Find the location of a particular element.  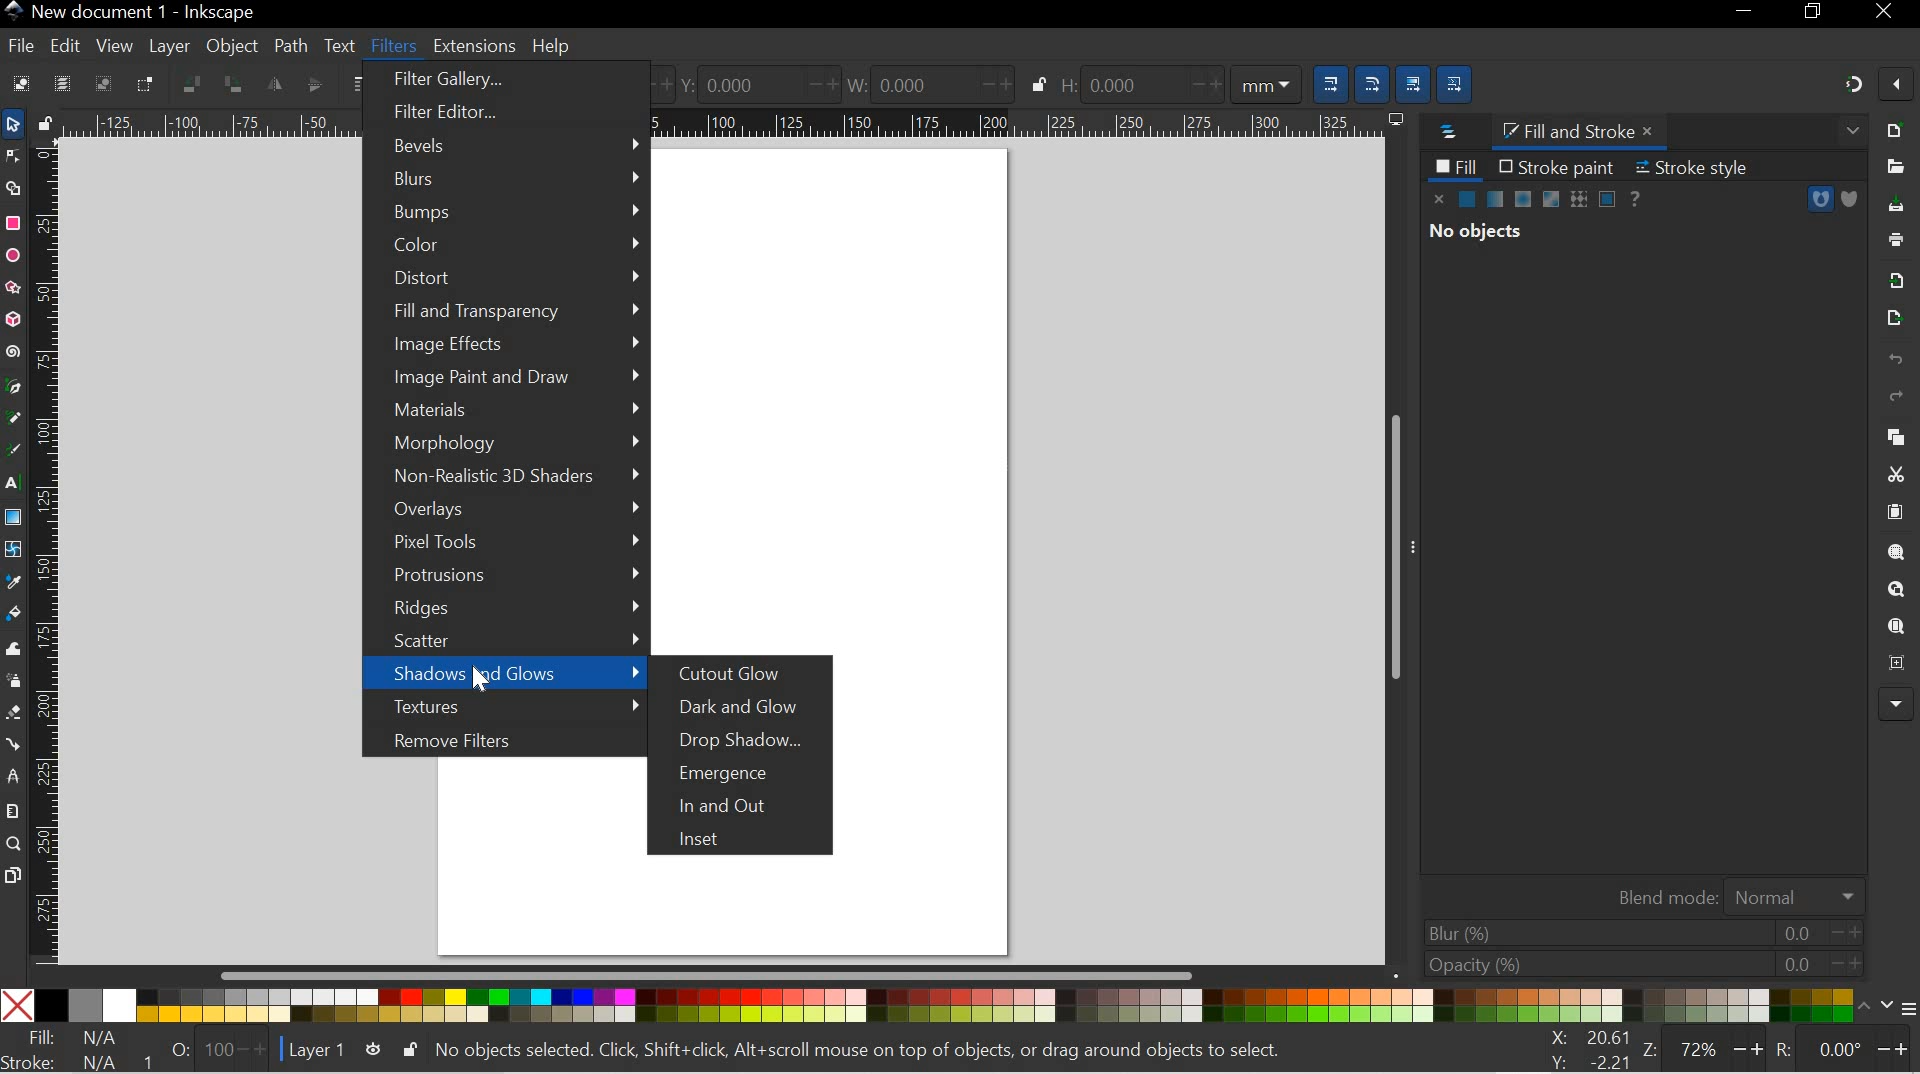

WIDTH is located at coordinates (924, 82).